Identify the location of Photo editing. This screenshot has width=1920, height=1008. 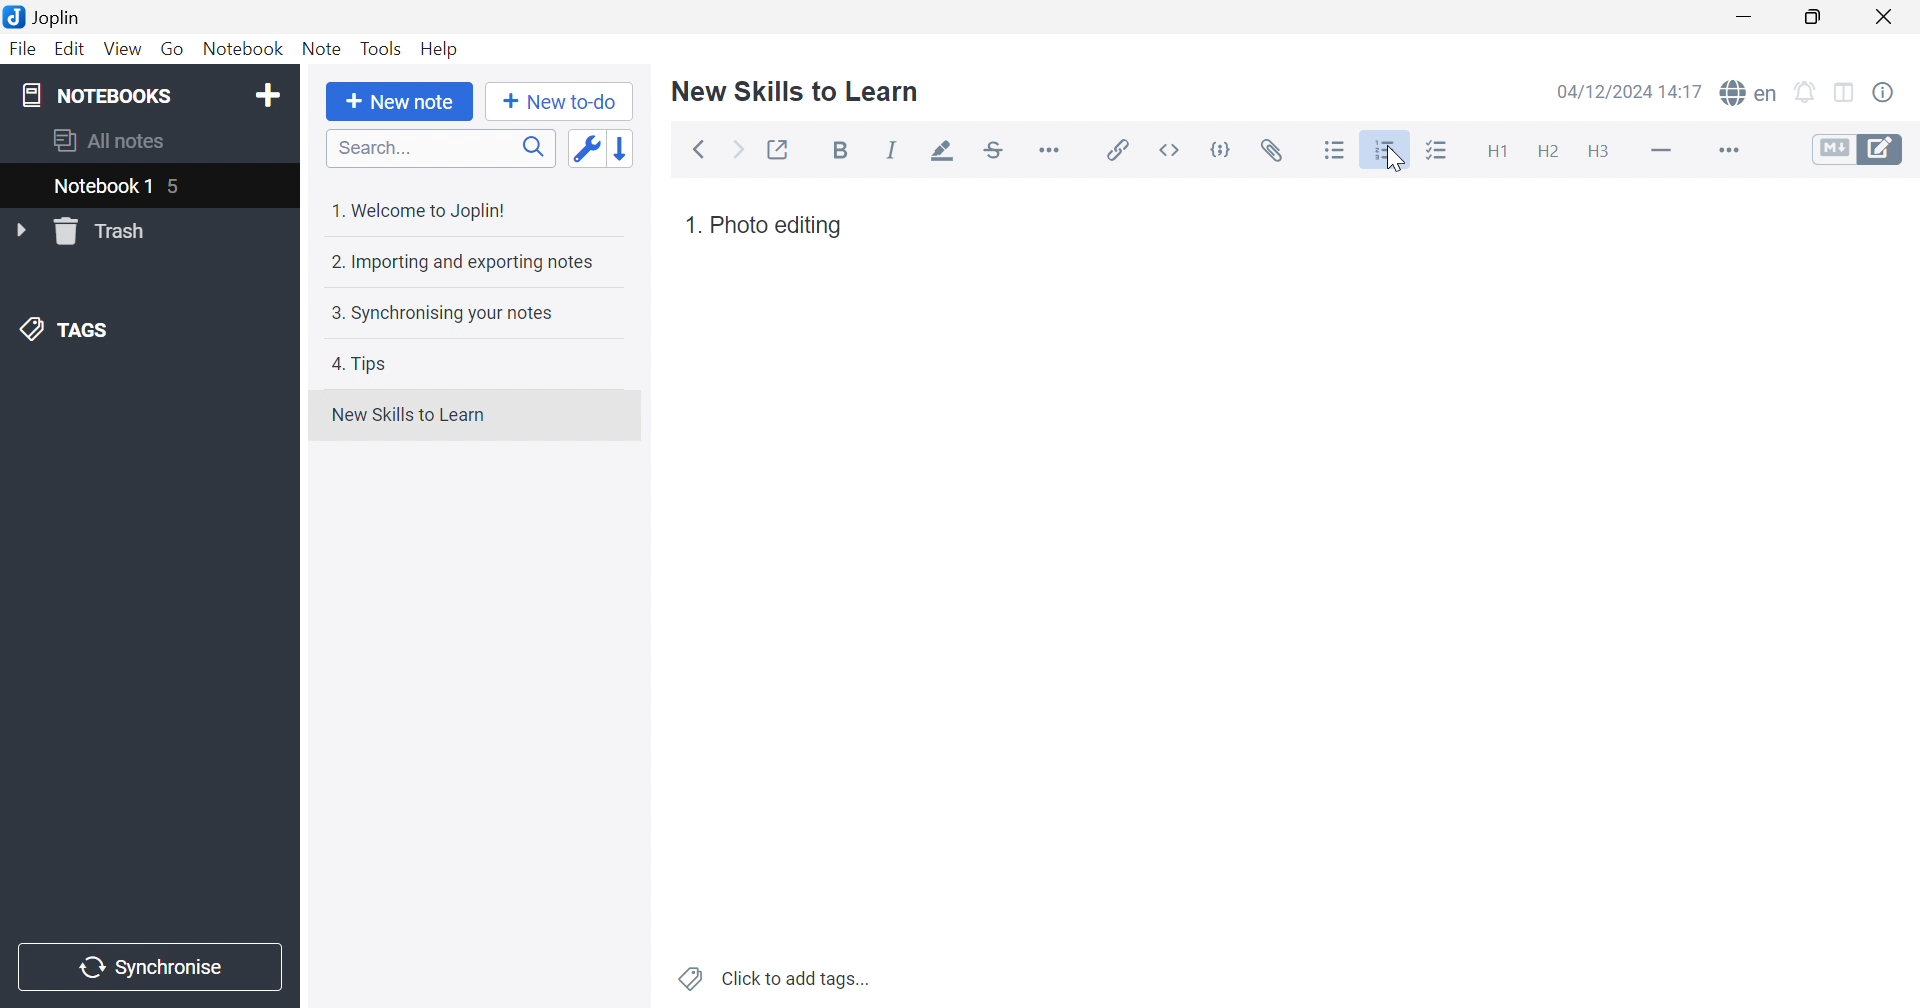
(777, 225).